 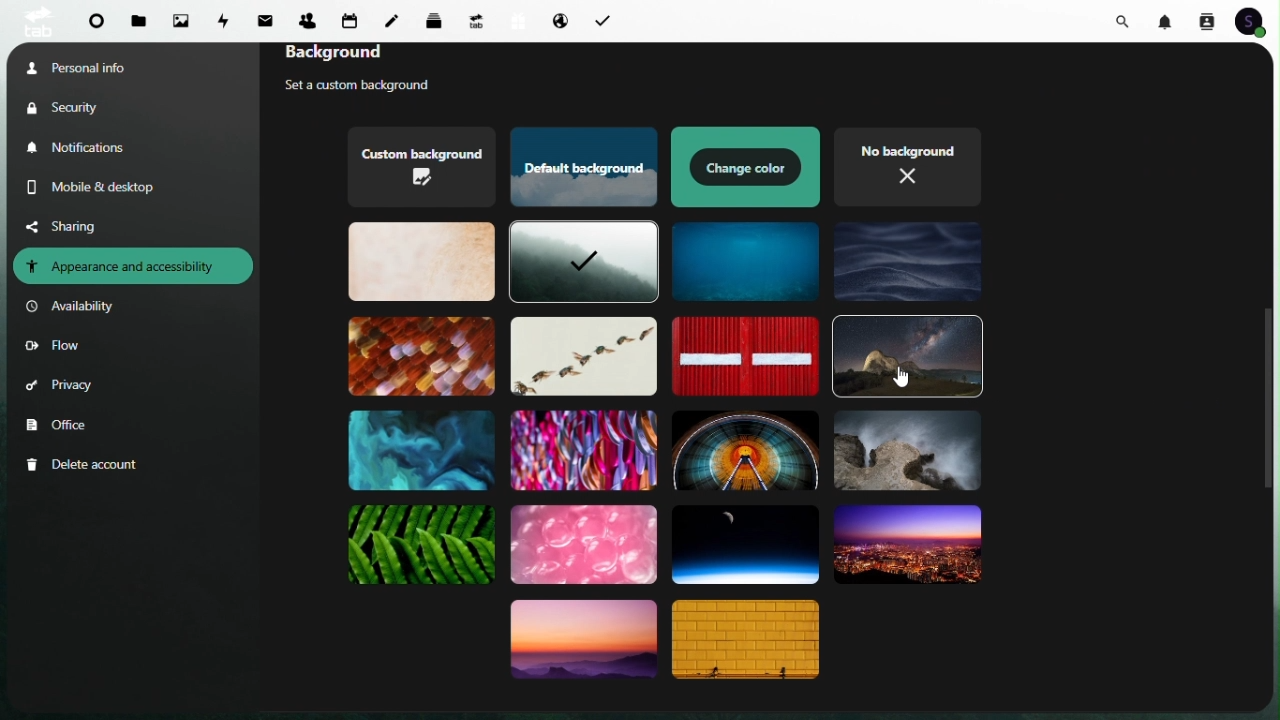 What do you see at coordinates (741, 356) in the screenshot?
I see `Themes` at bounding box center [741, 356].